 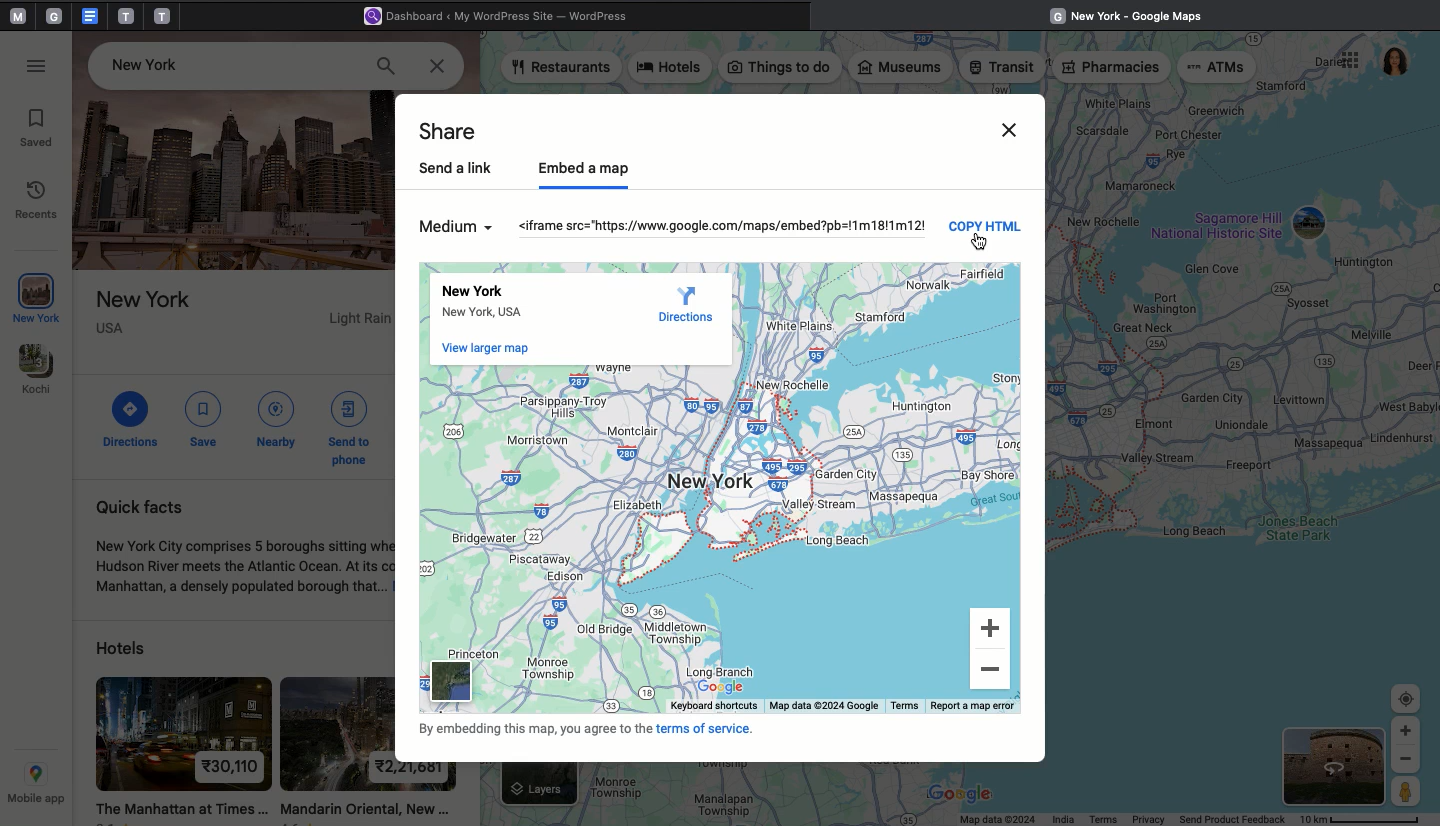 I want to click on Transit, so click(x=1003, y=68).